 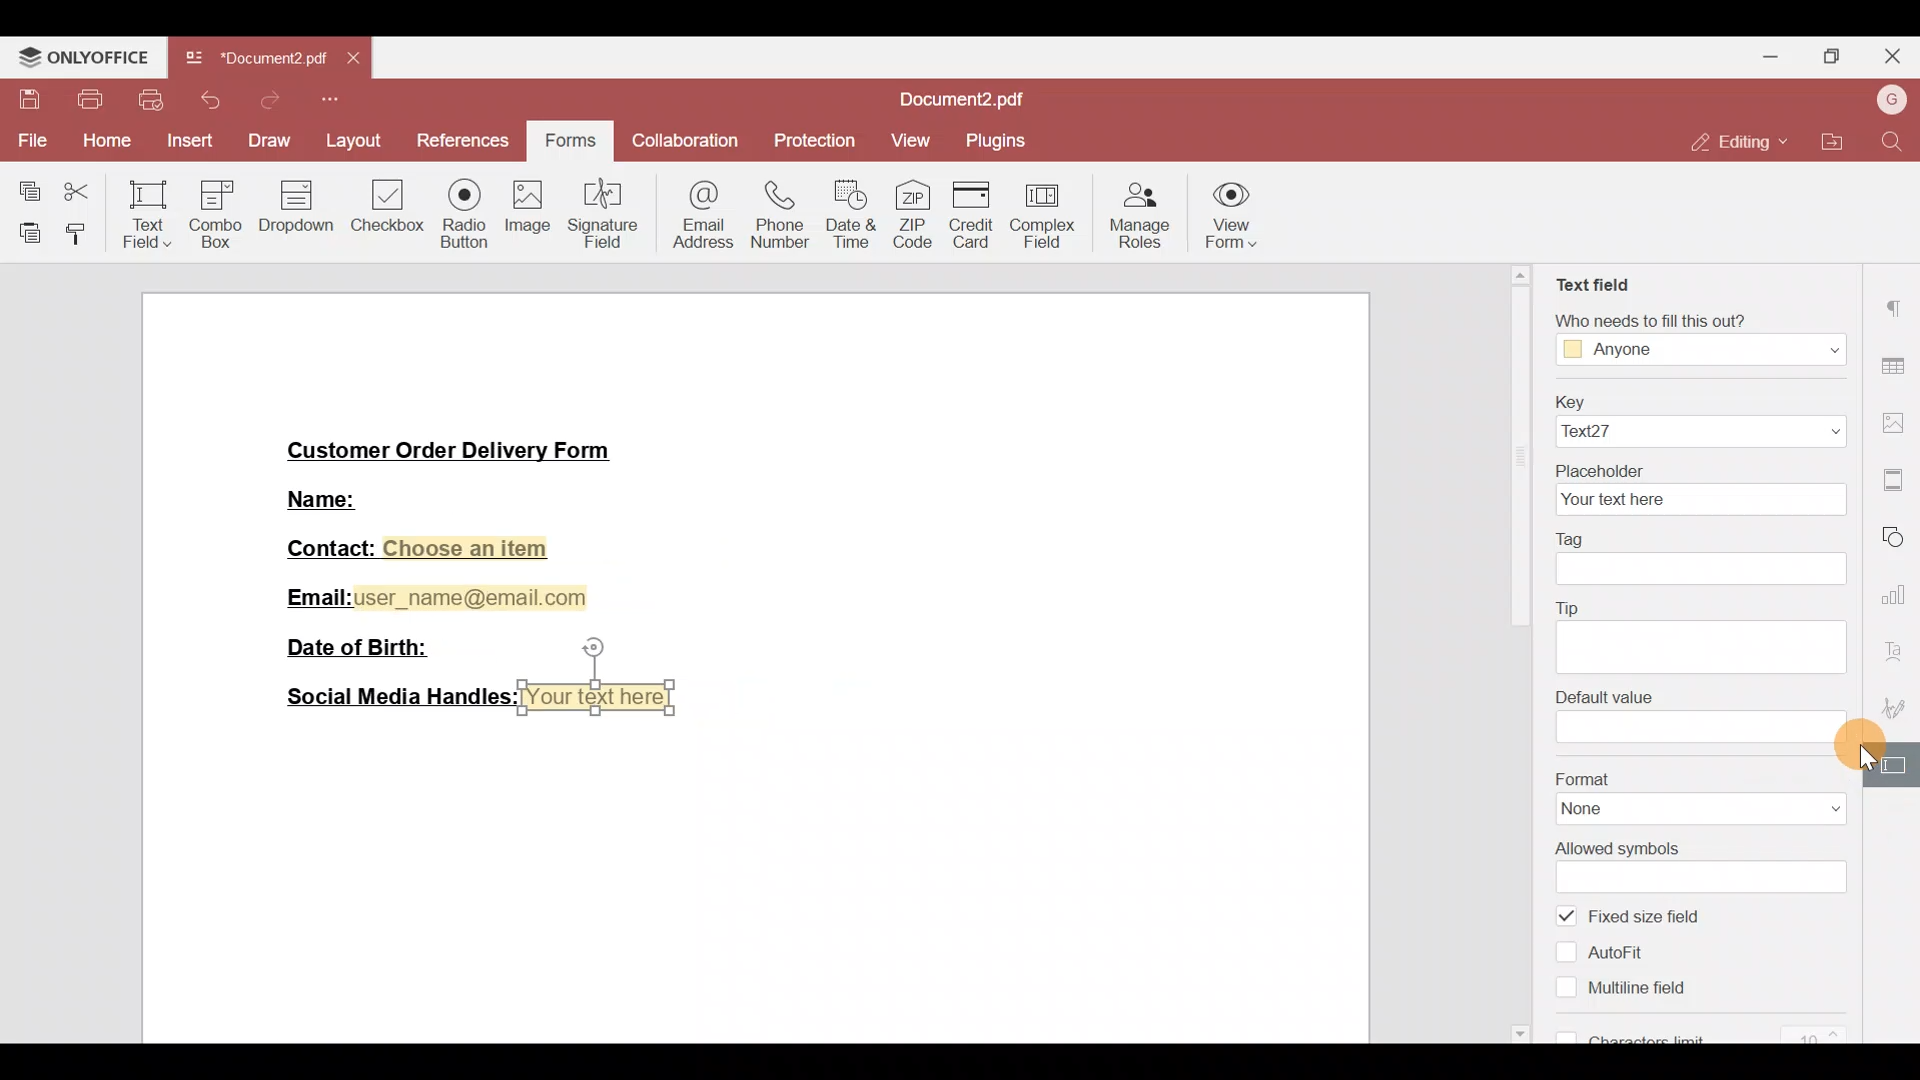 I want to click on Scroll bar, so click(x=1863, y=657).